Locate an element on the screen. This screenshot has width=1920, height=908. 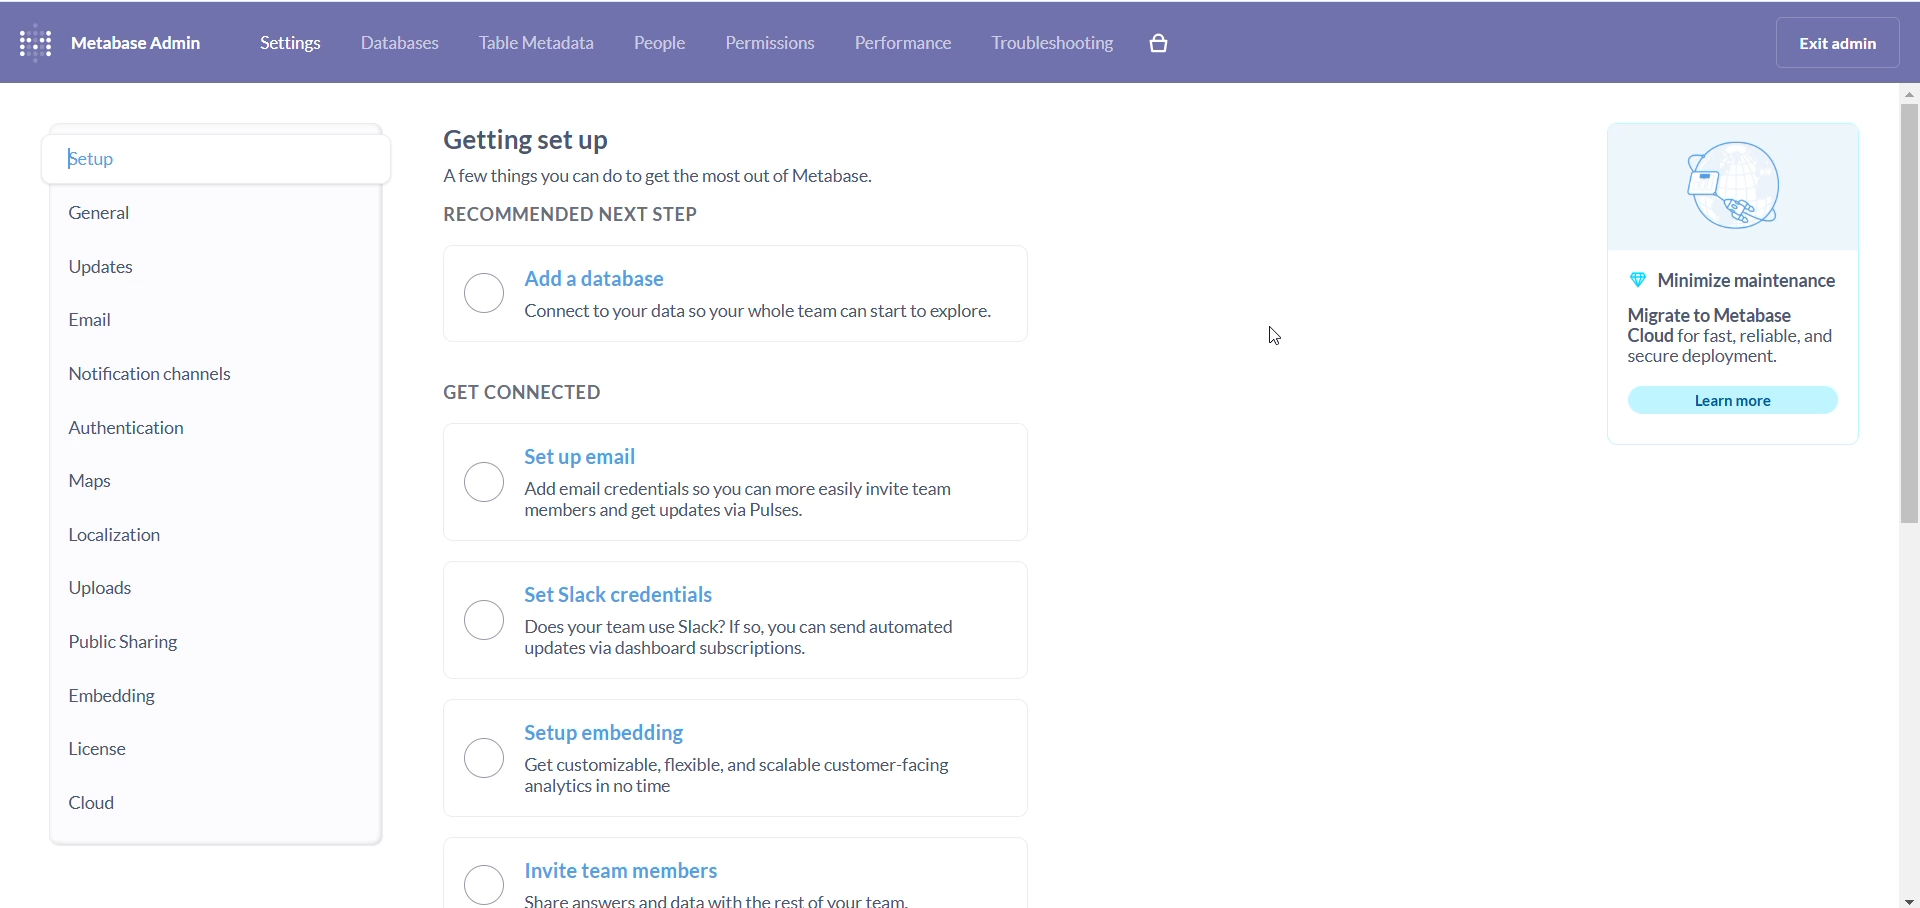
databases is located at coordinates (400, 44).